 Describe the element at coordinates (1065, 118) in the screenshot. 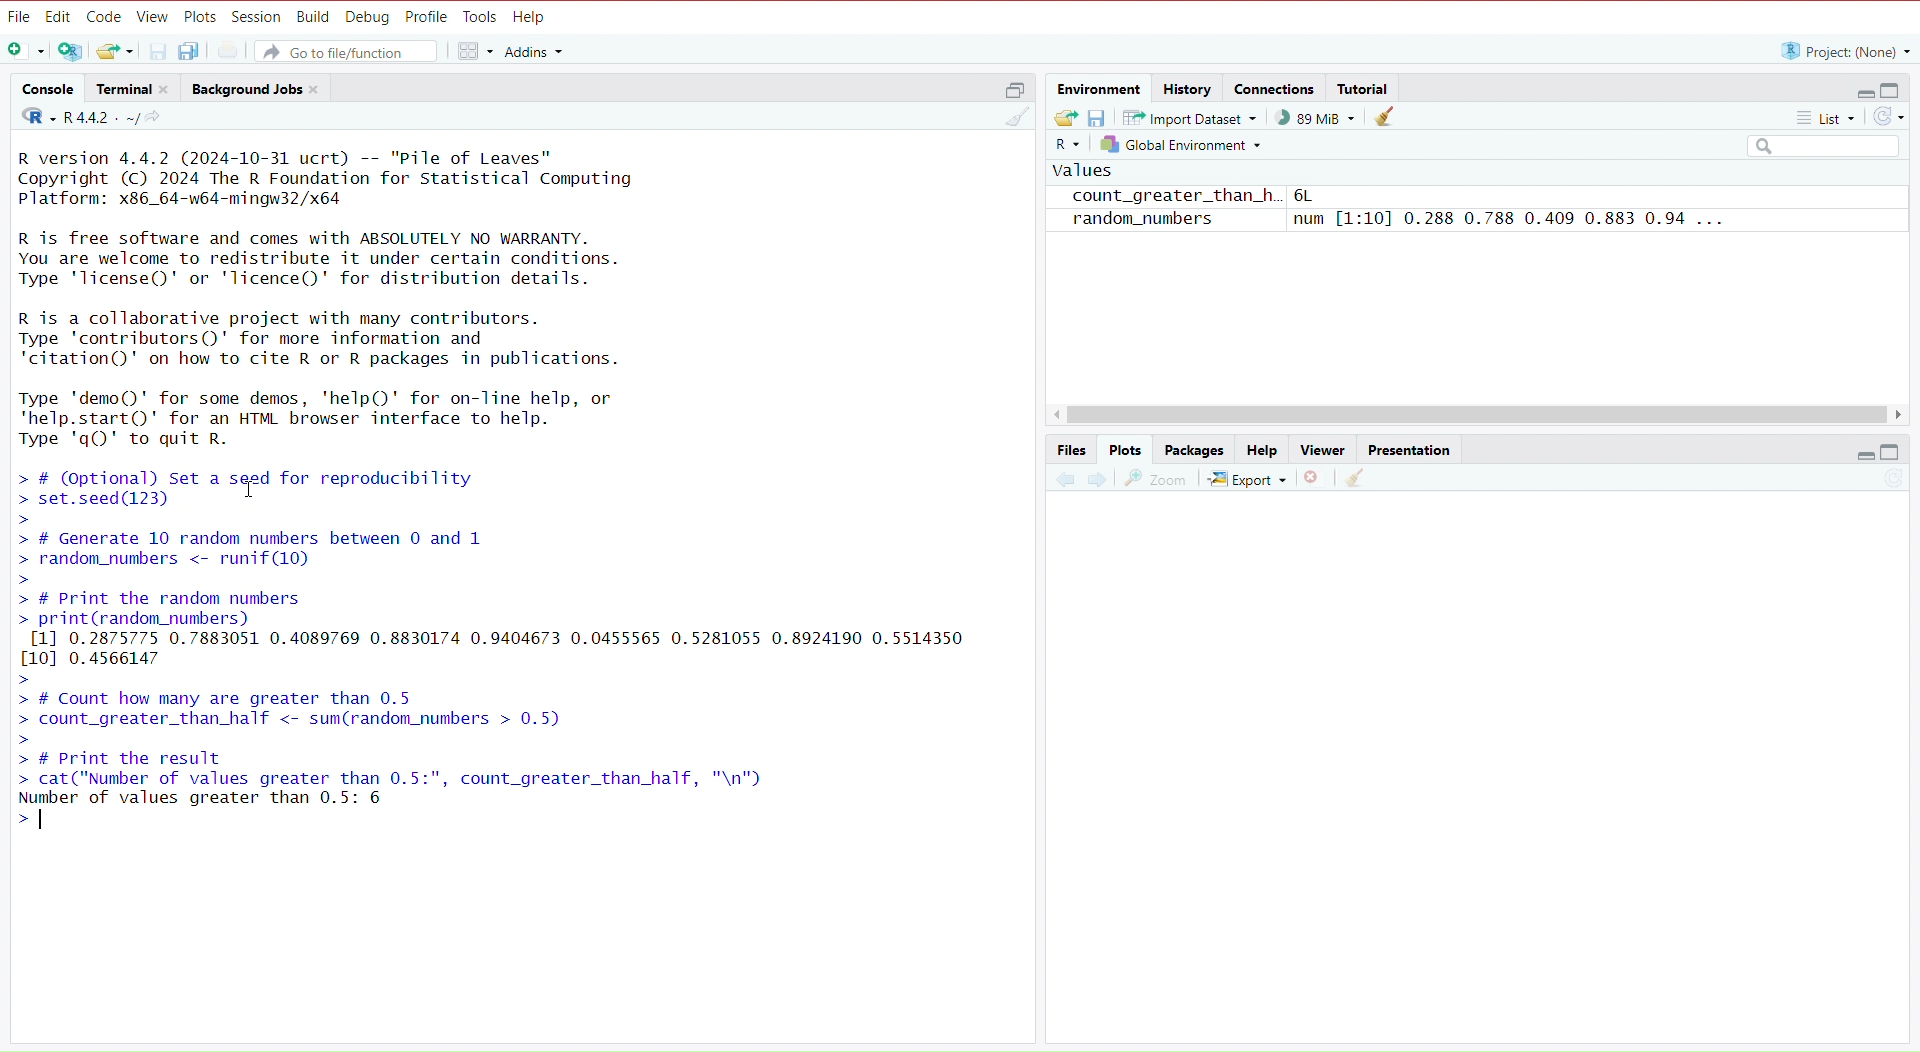

I see `Export history logs` at that location.